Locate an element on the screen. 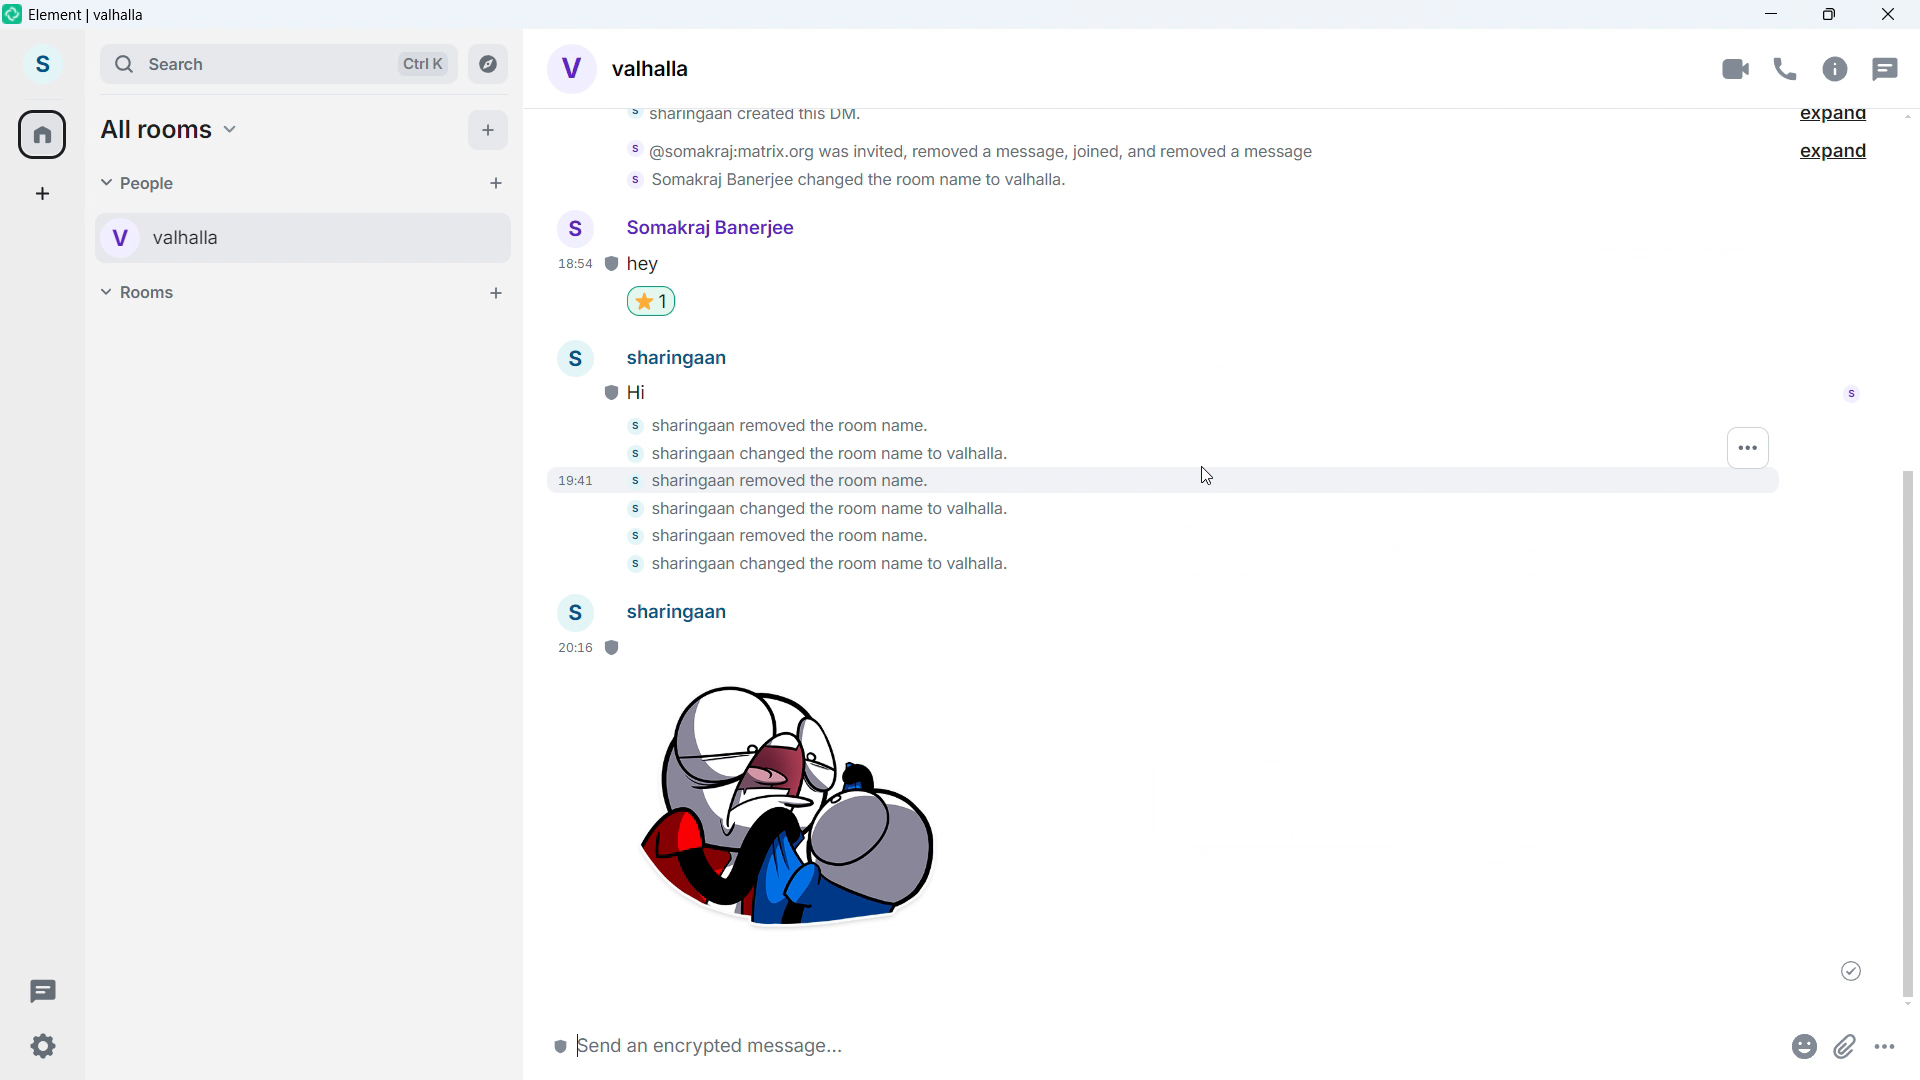  @somakraj:matrix.org was invited, removed a message, joined, and removed a message is located at coordinates (967, 152).